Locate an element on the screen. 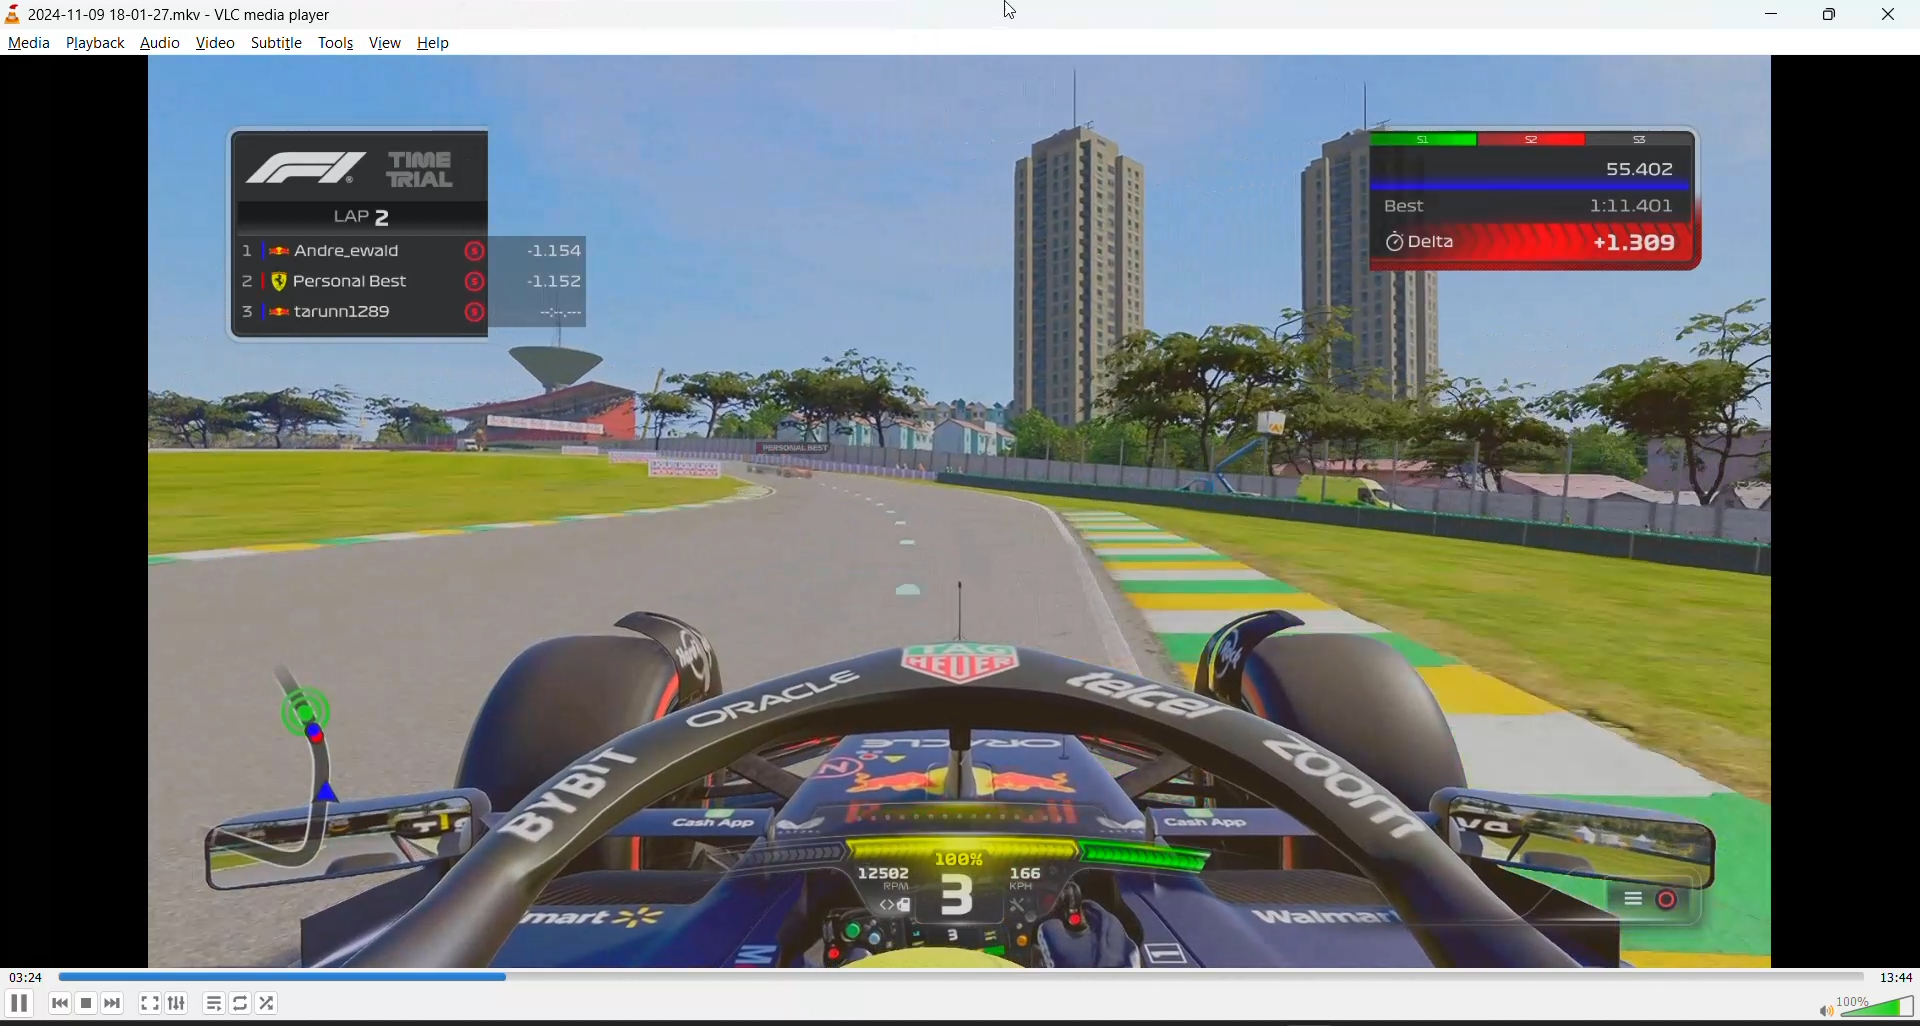  track slider is located at coordinates (963, 976).